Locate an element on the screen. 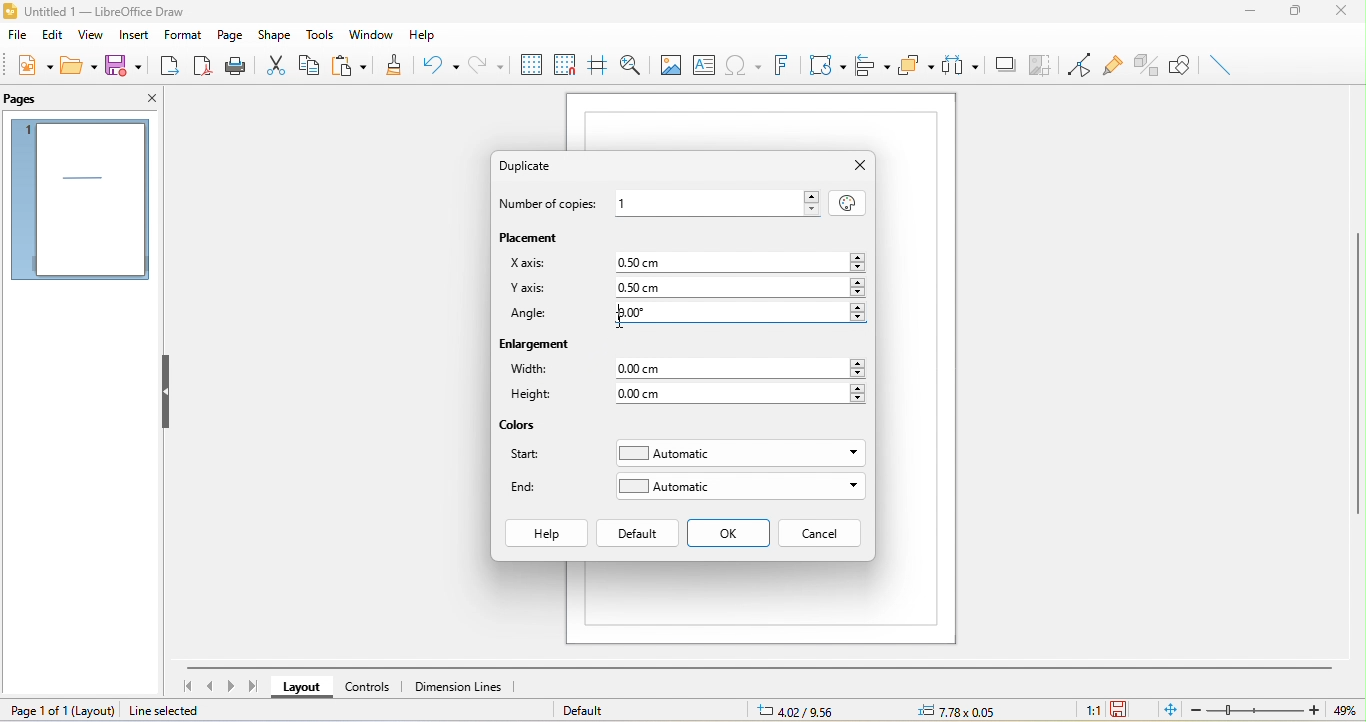 The height and width of the screenshot is (722, 1366). help is located at coordinates (545, 534).